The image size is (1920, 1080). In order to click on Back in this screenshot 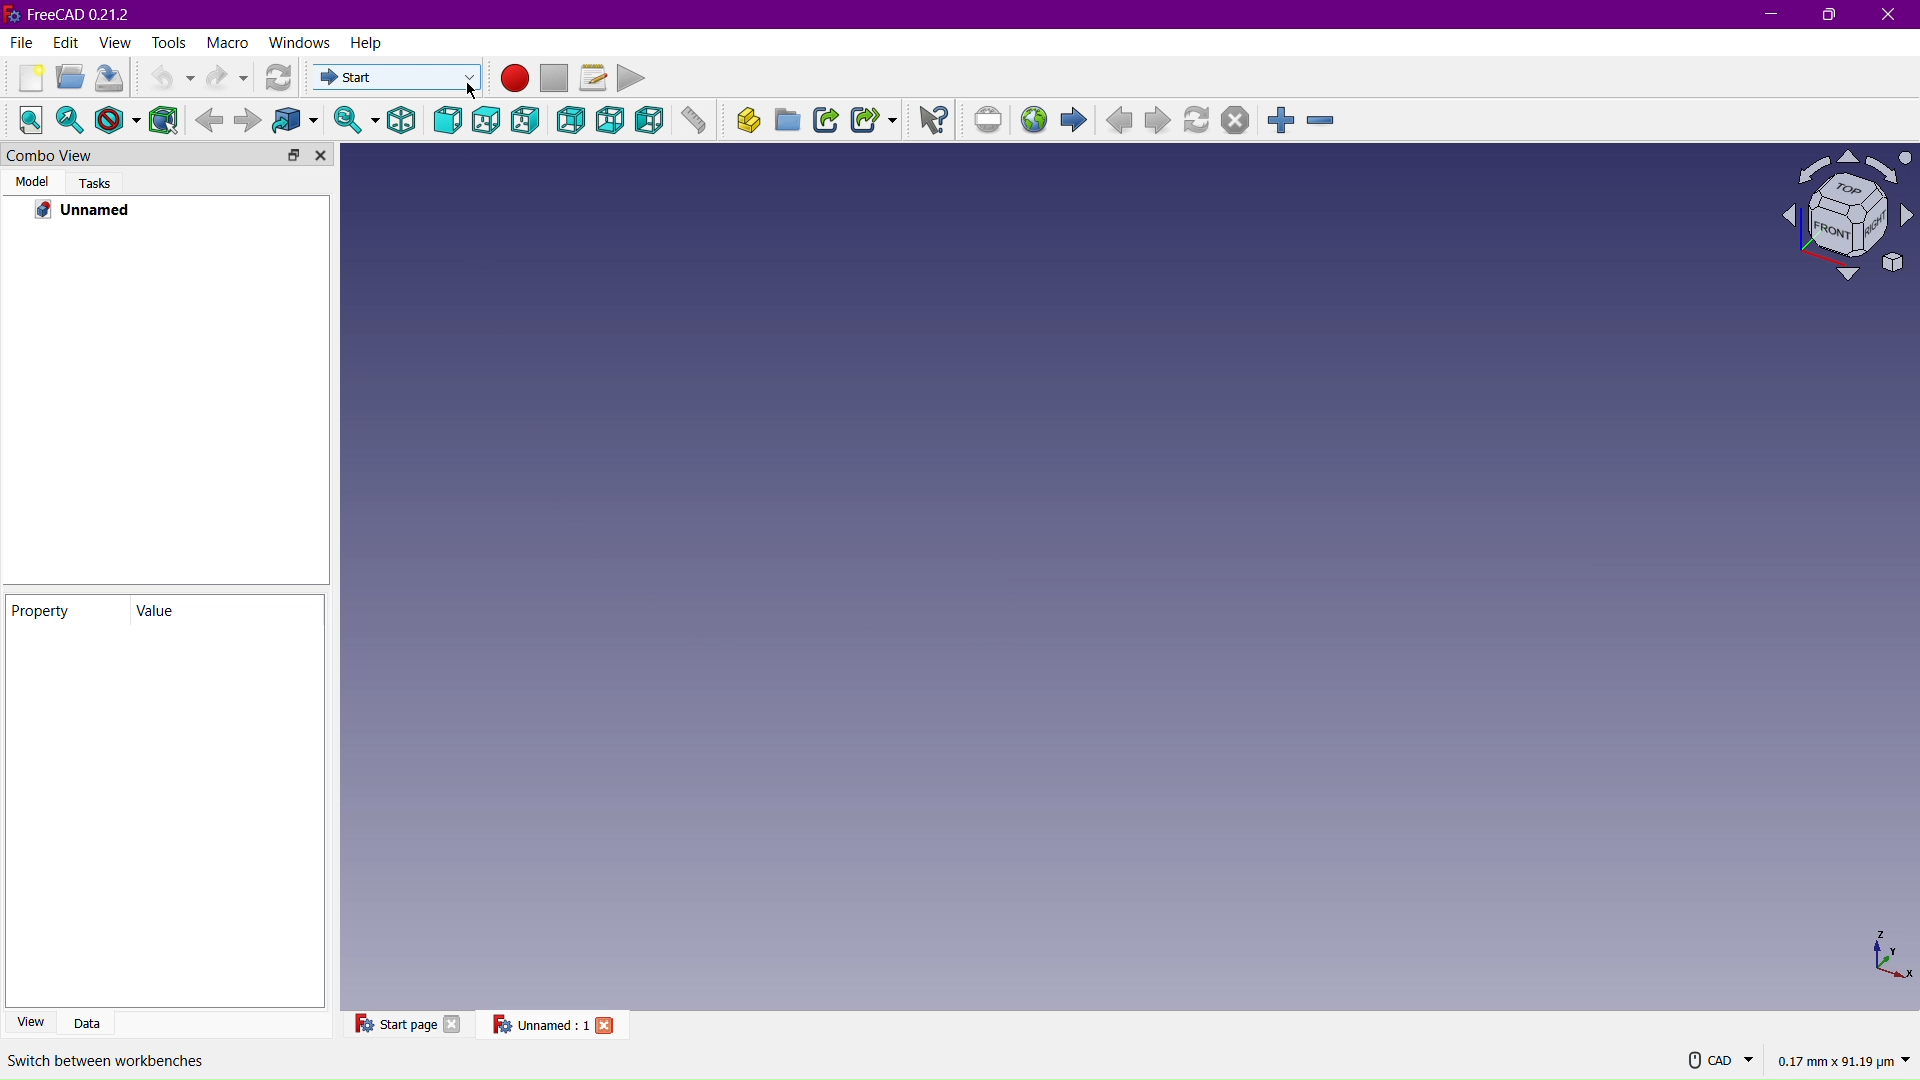, I will do `click(571, 123)`.